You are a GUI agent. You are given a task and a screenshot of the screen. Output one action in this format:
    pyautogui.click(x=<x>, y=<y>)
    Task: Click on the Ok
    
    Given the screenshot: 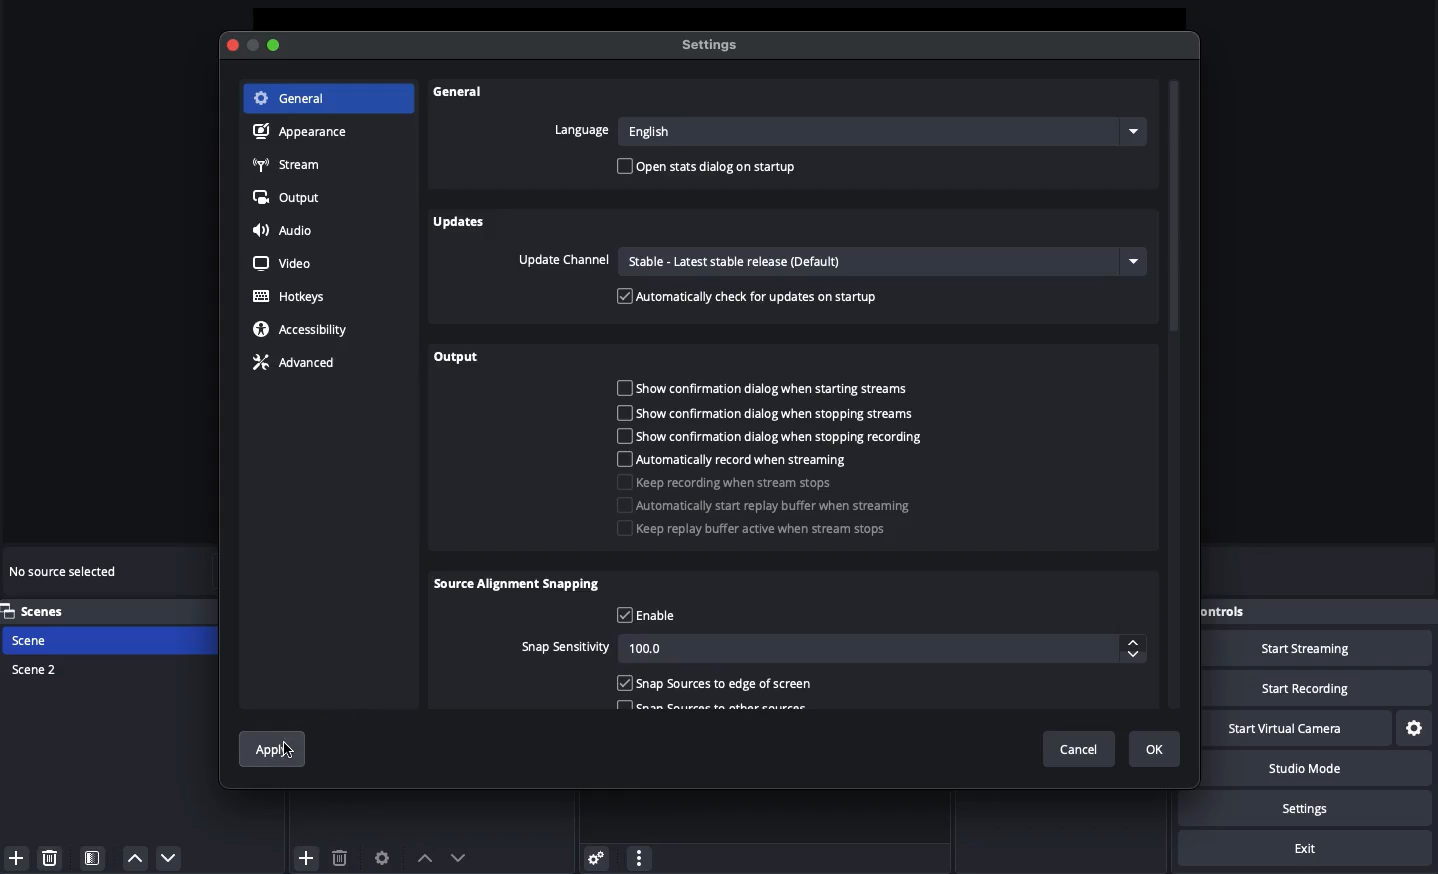 What is the action you would take?
    pyautogui.click(x=1156, y=748)
    